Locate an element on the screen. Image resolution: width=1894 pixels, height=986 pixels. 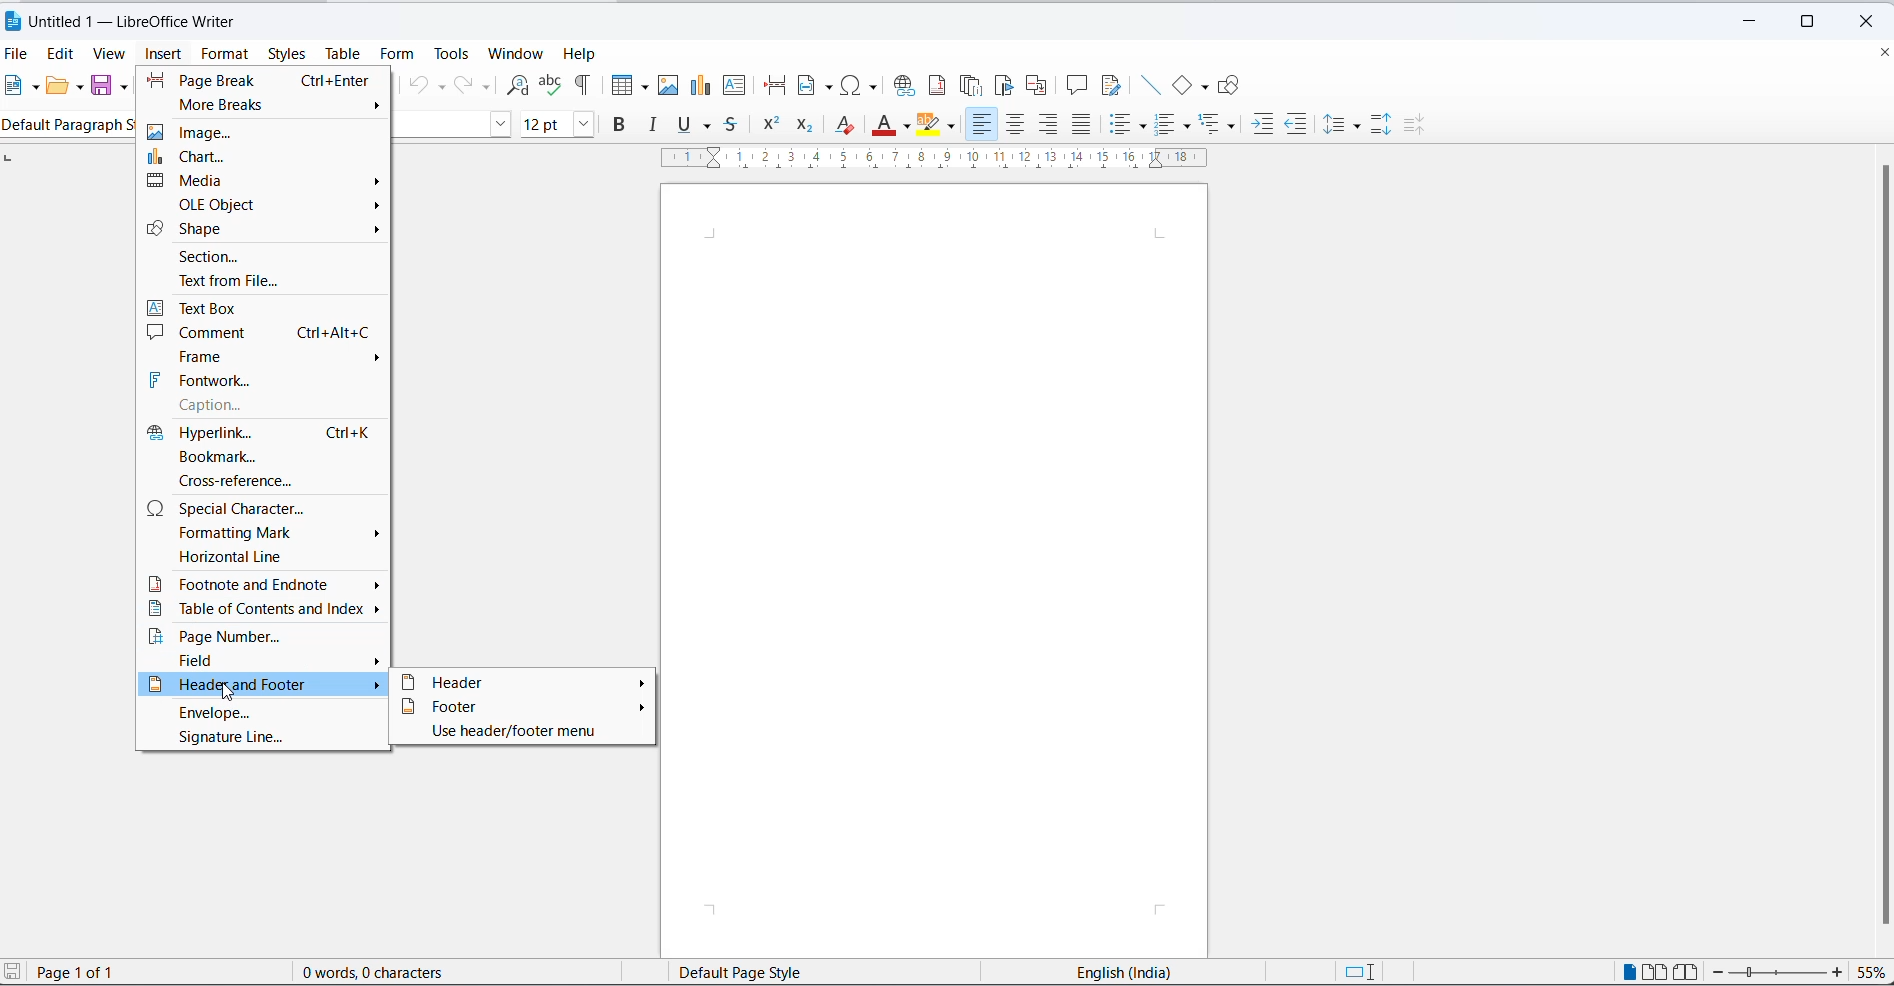
minimize is located at coordinates (1745, 22).